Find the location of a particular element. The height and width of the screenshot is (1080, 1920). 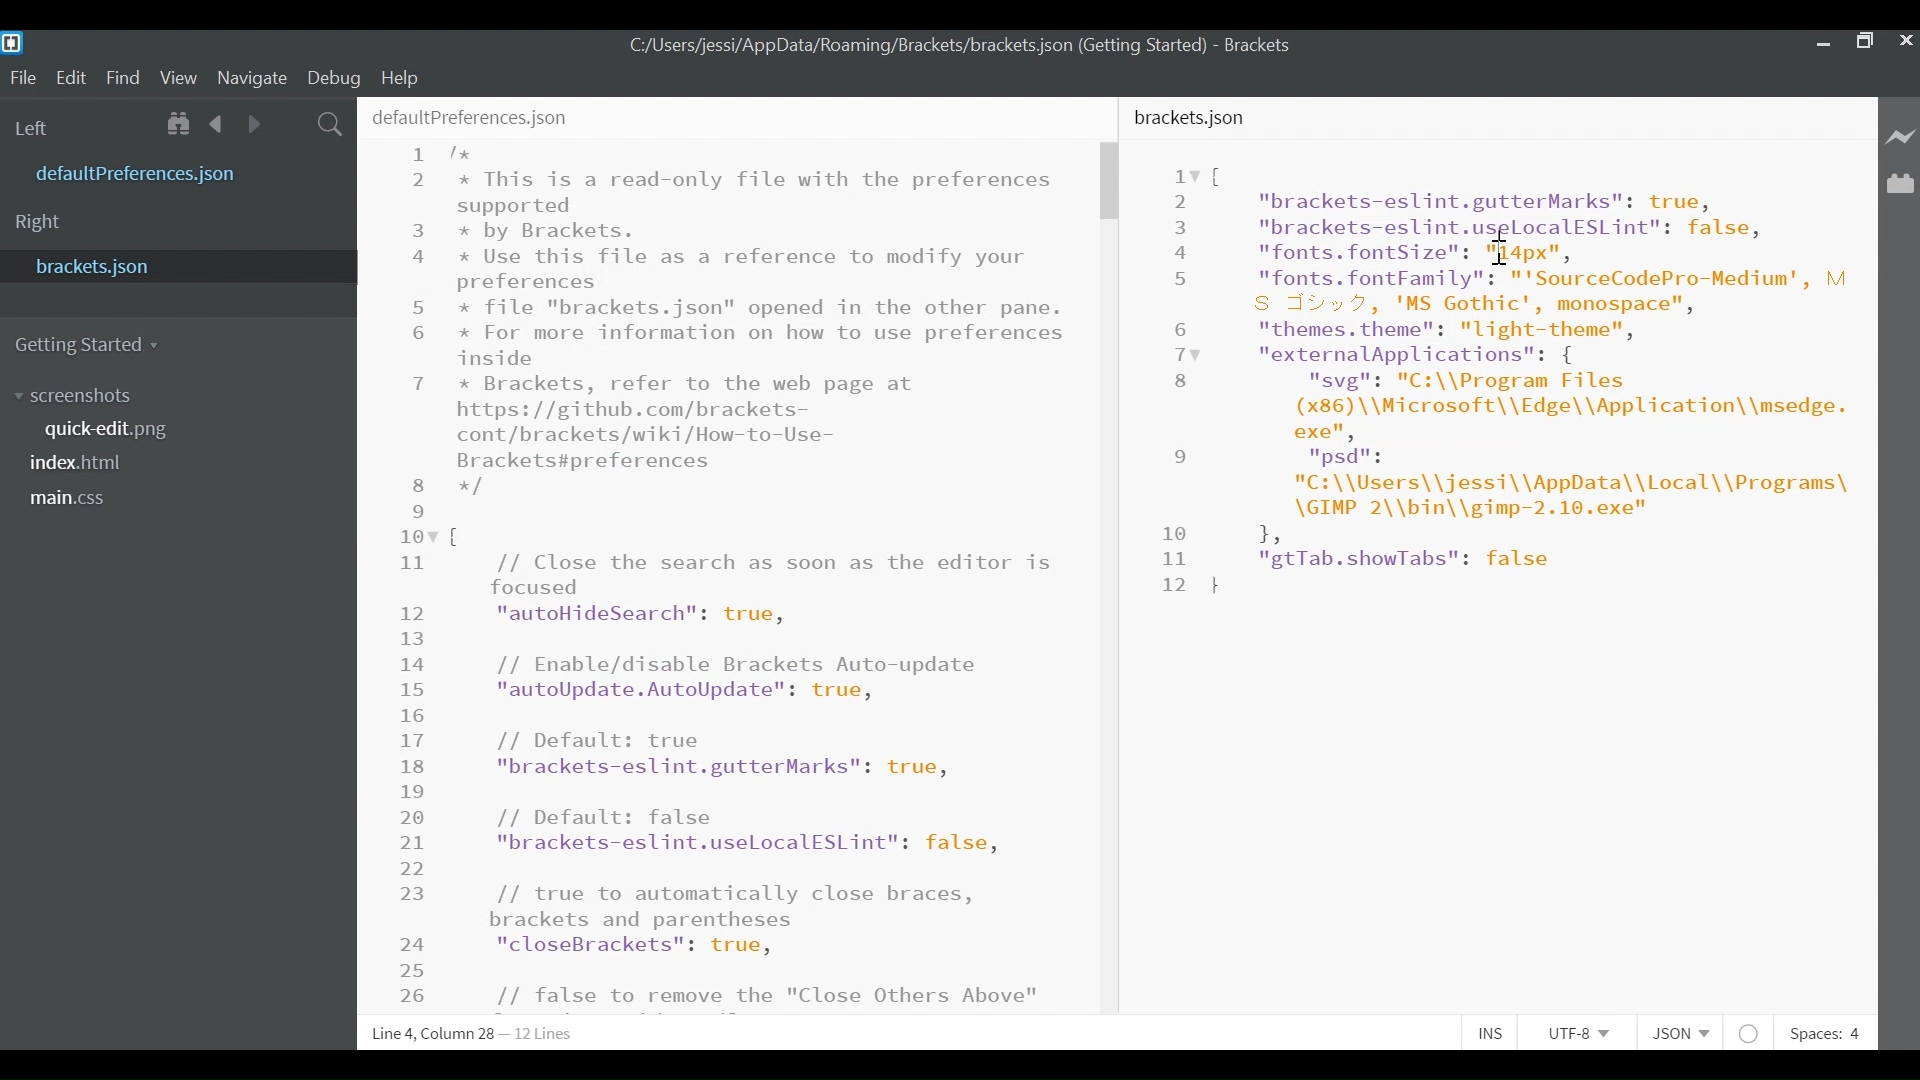

main.css is located at coordinates (77, 500).